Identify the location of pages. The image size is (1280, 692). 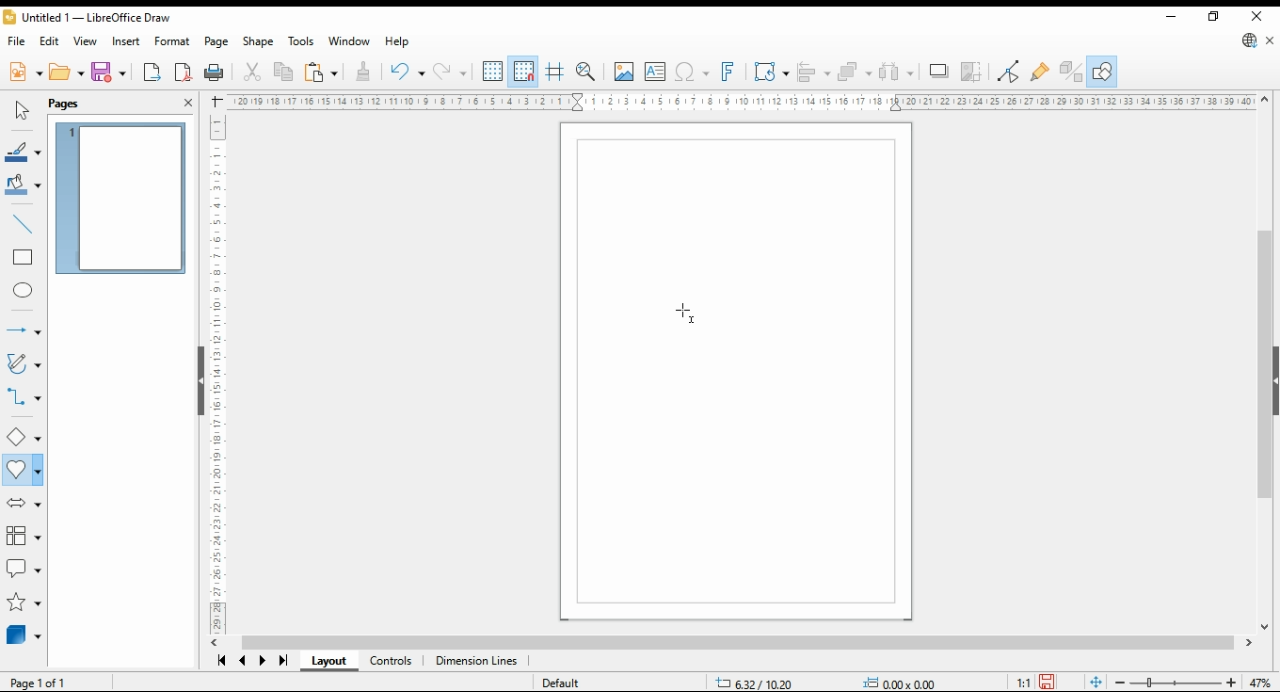
(80, 103).